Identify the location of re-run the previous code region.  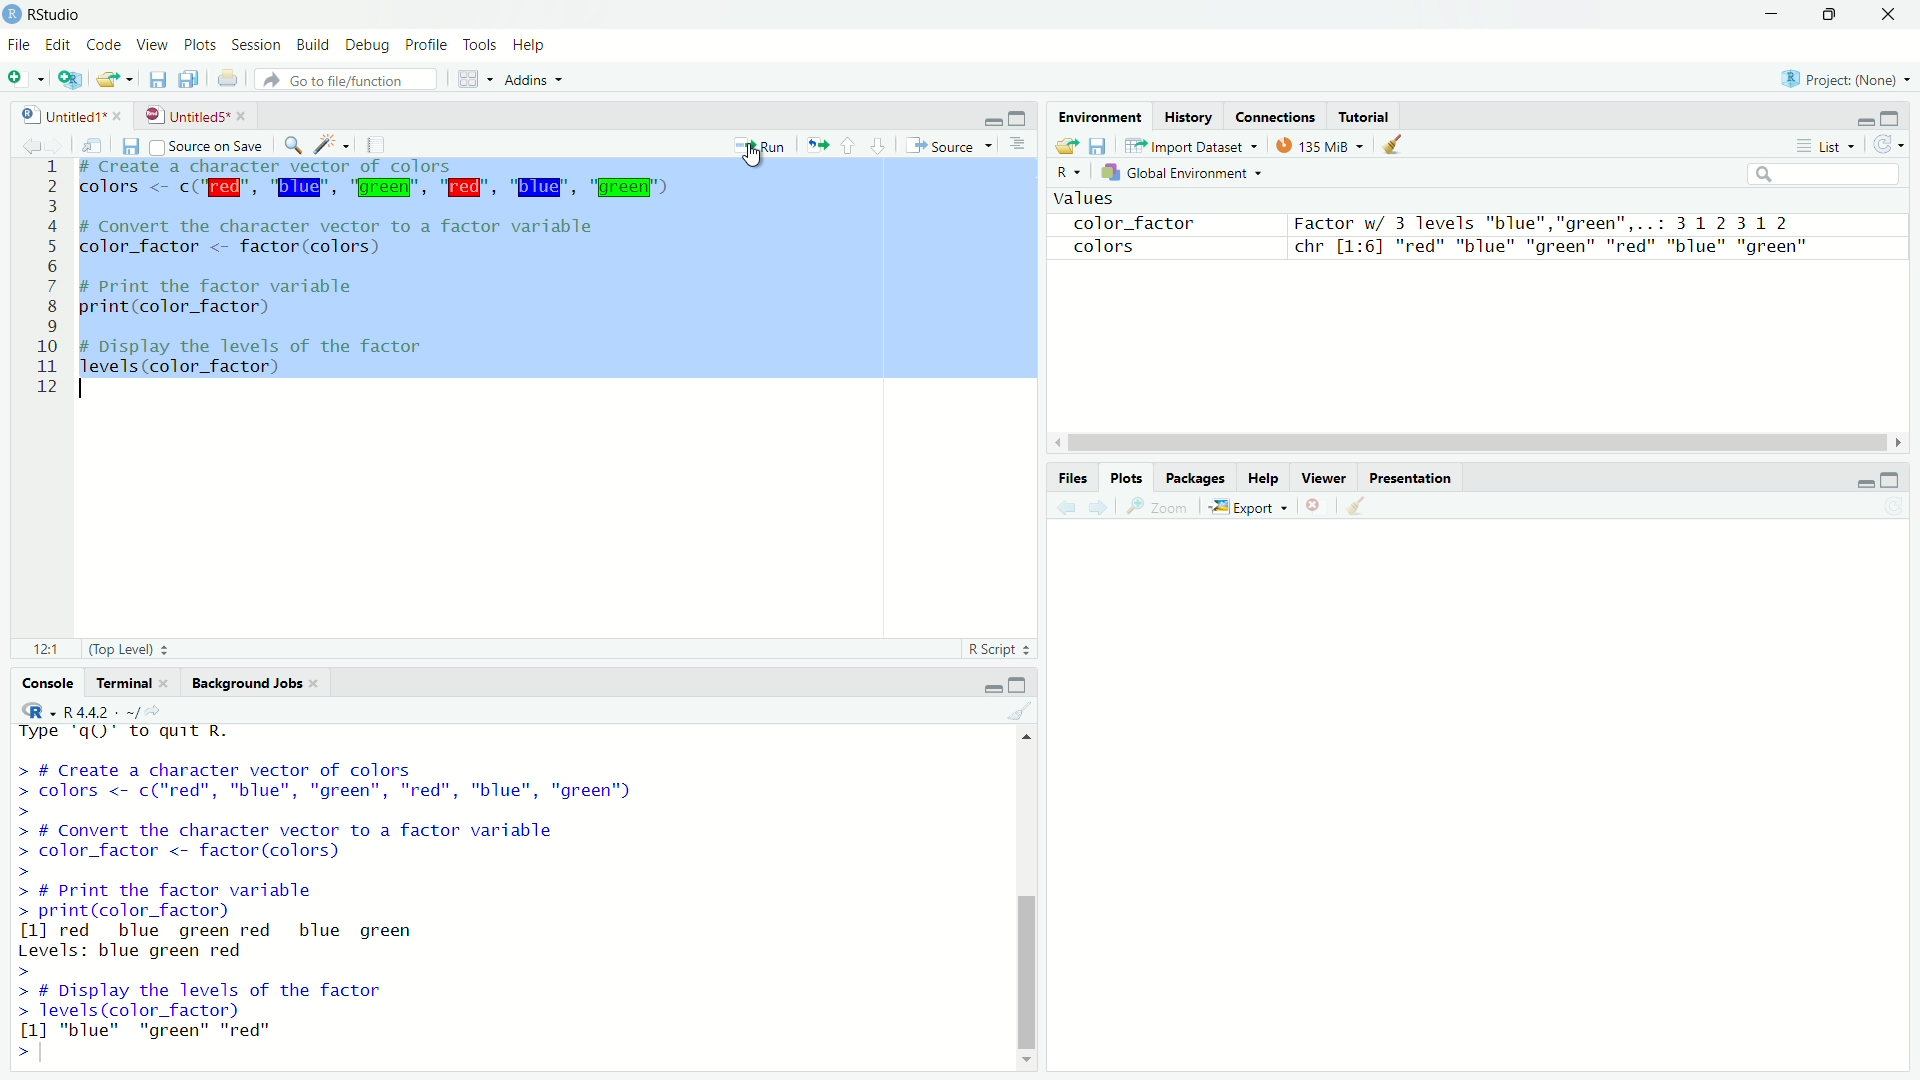
(818, 146).